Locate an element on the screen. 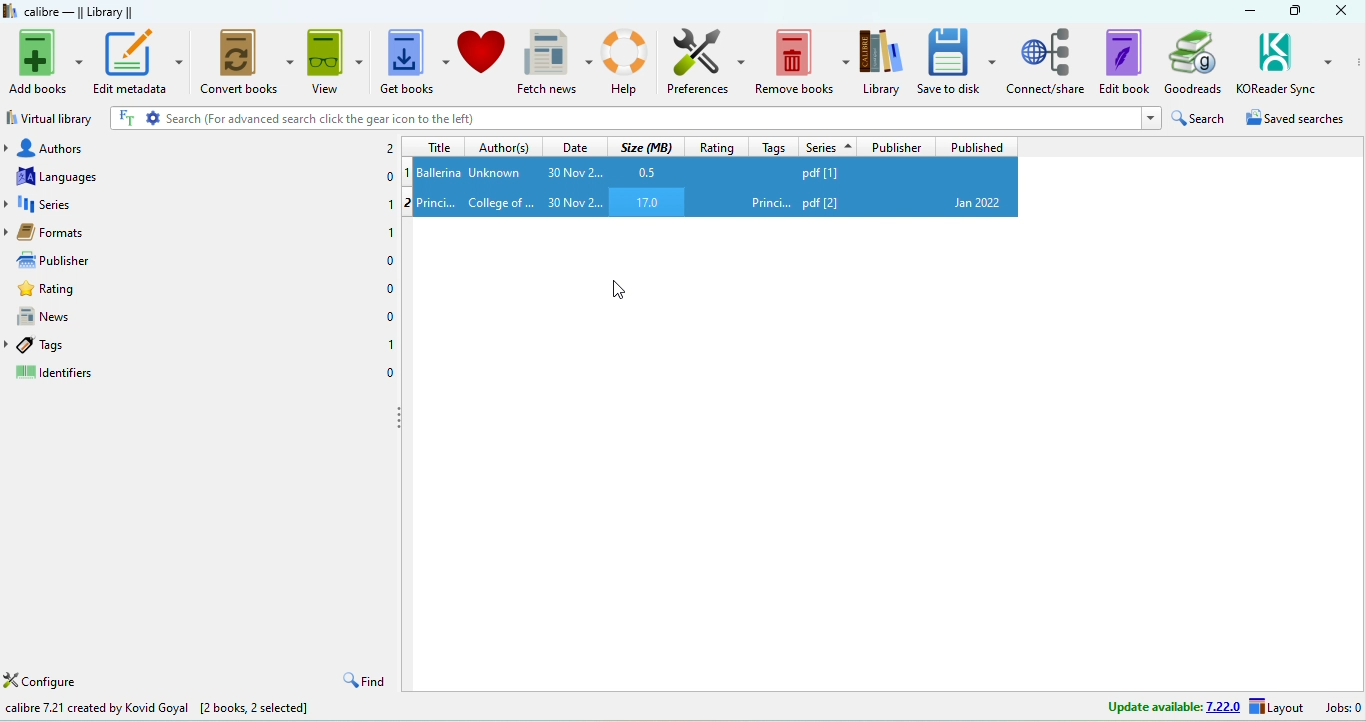 This screenshot has height=722, width=1366. Fetch news is located at coordinates (555, 62).